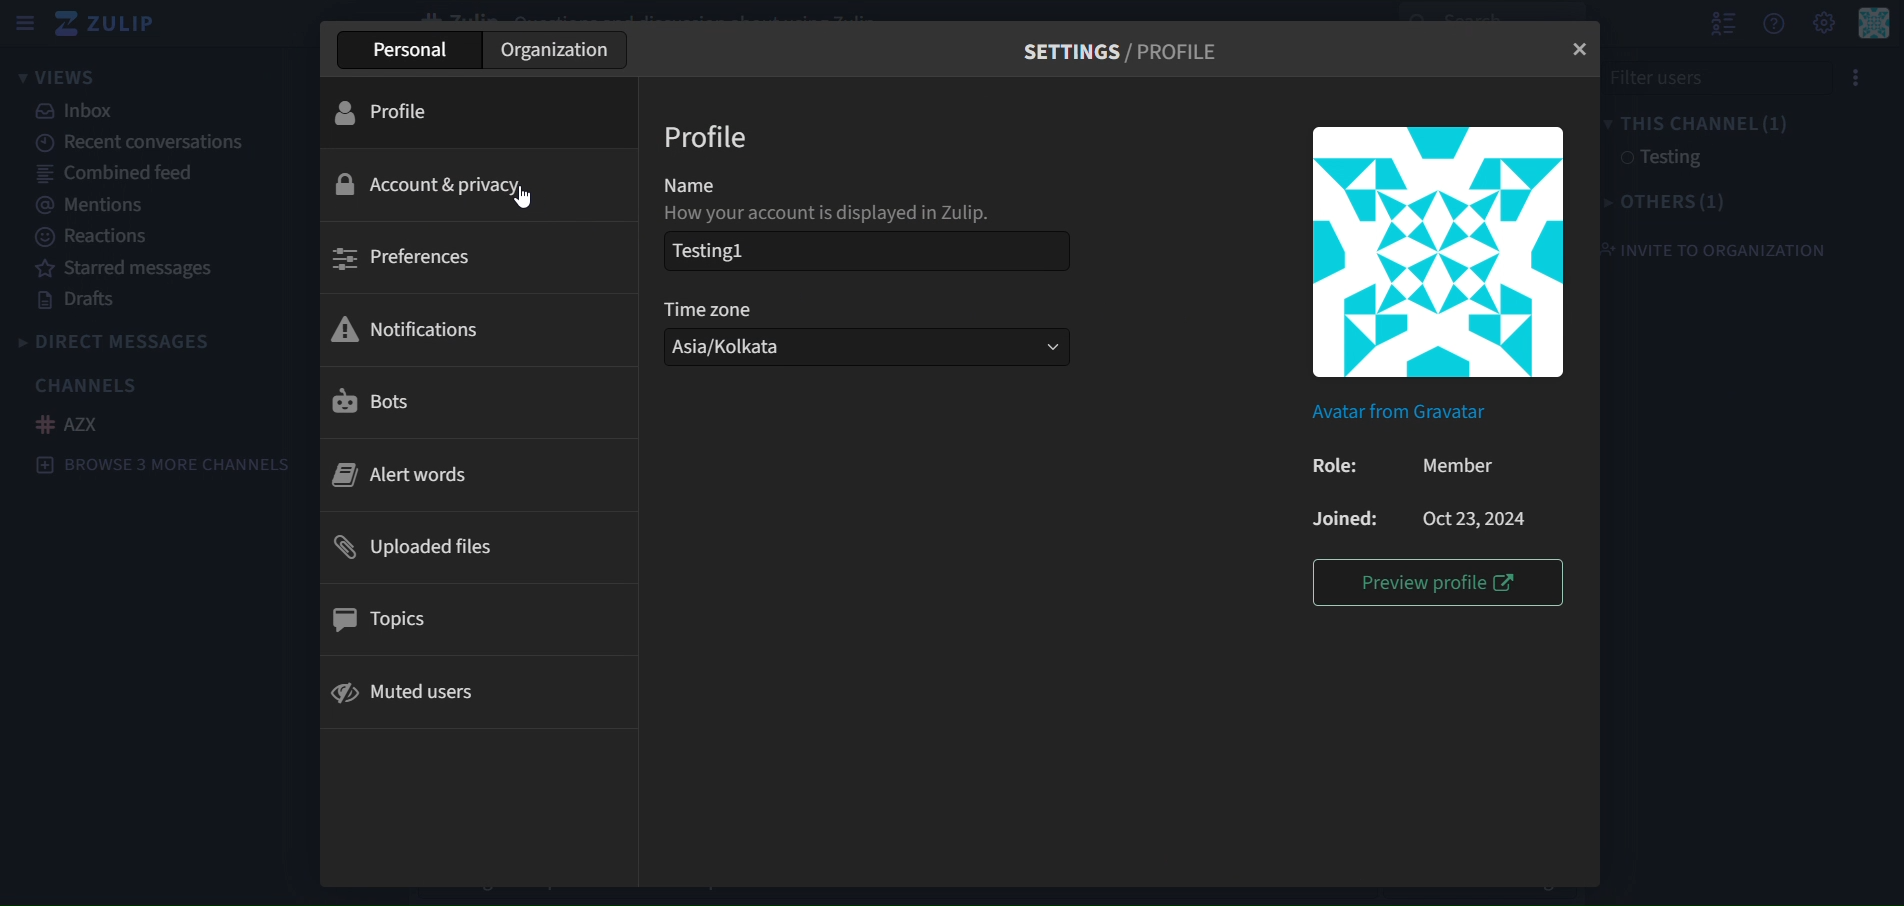 Image resolution: width=1904 pixels, height=906 pixels. Describe the element at coordinates (526, 198) in the screenshot. I see `Cursor` at that location.